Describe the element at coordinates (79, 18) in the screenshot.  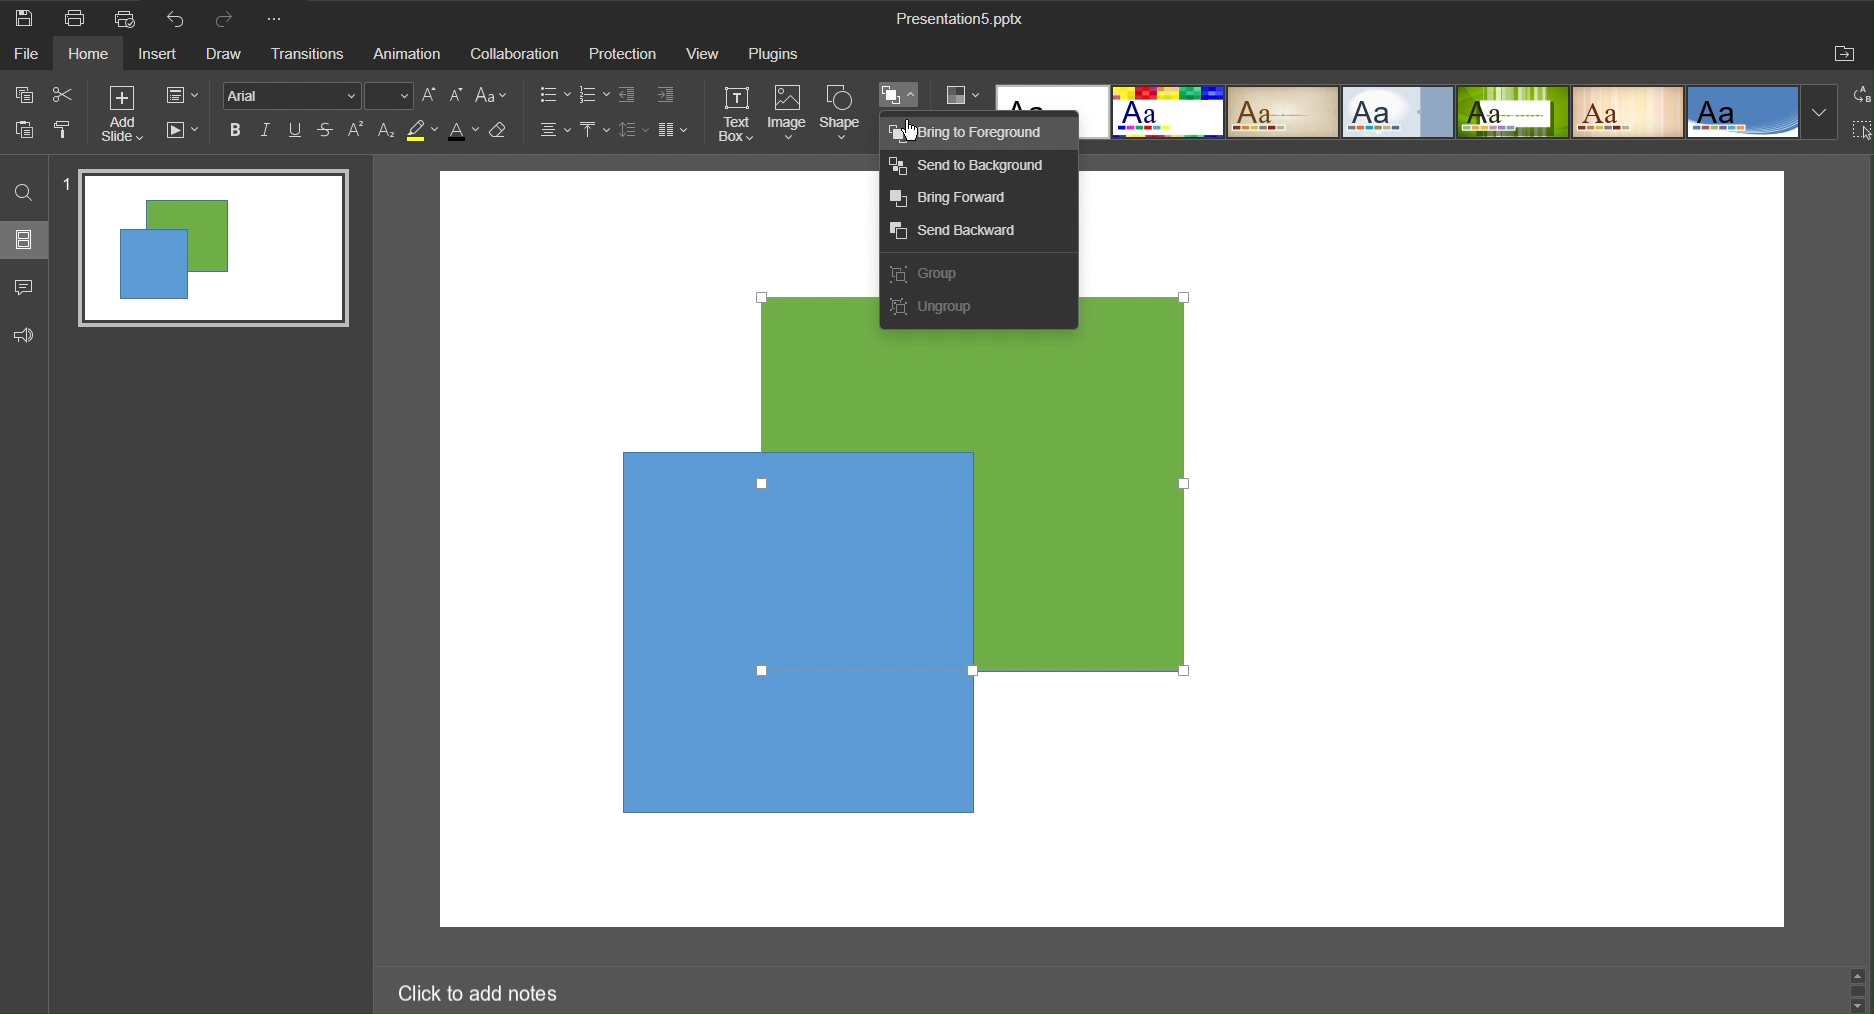
I see `Print` at that location.